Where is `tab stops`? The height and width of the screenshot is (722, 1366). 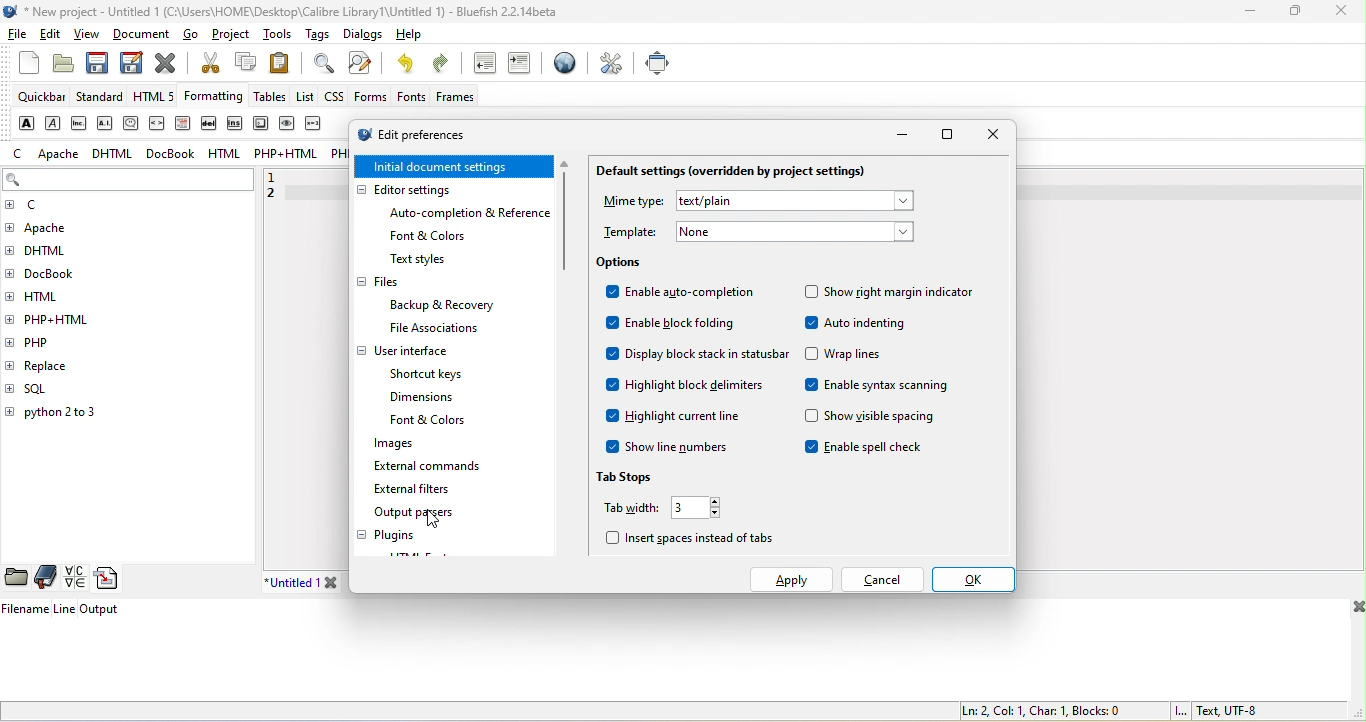
tab stops is located at coordinates (635, 473).